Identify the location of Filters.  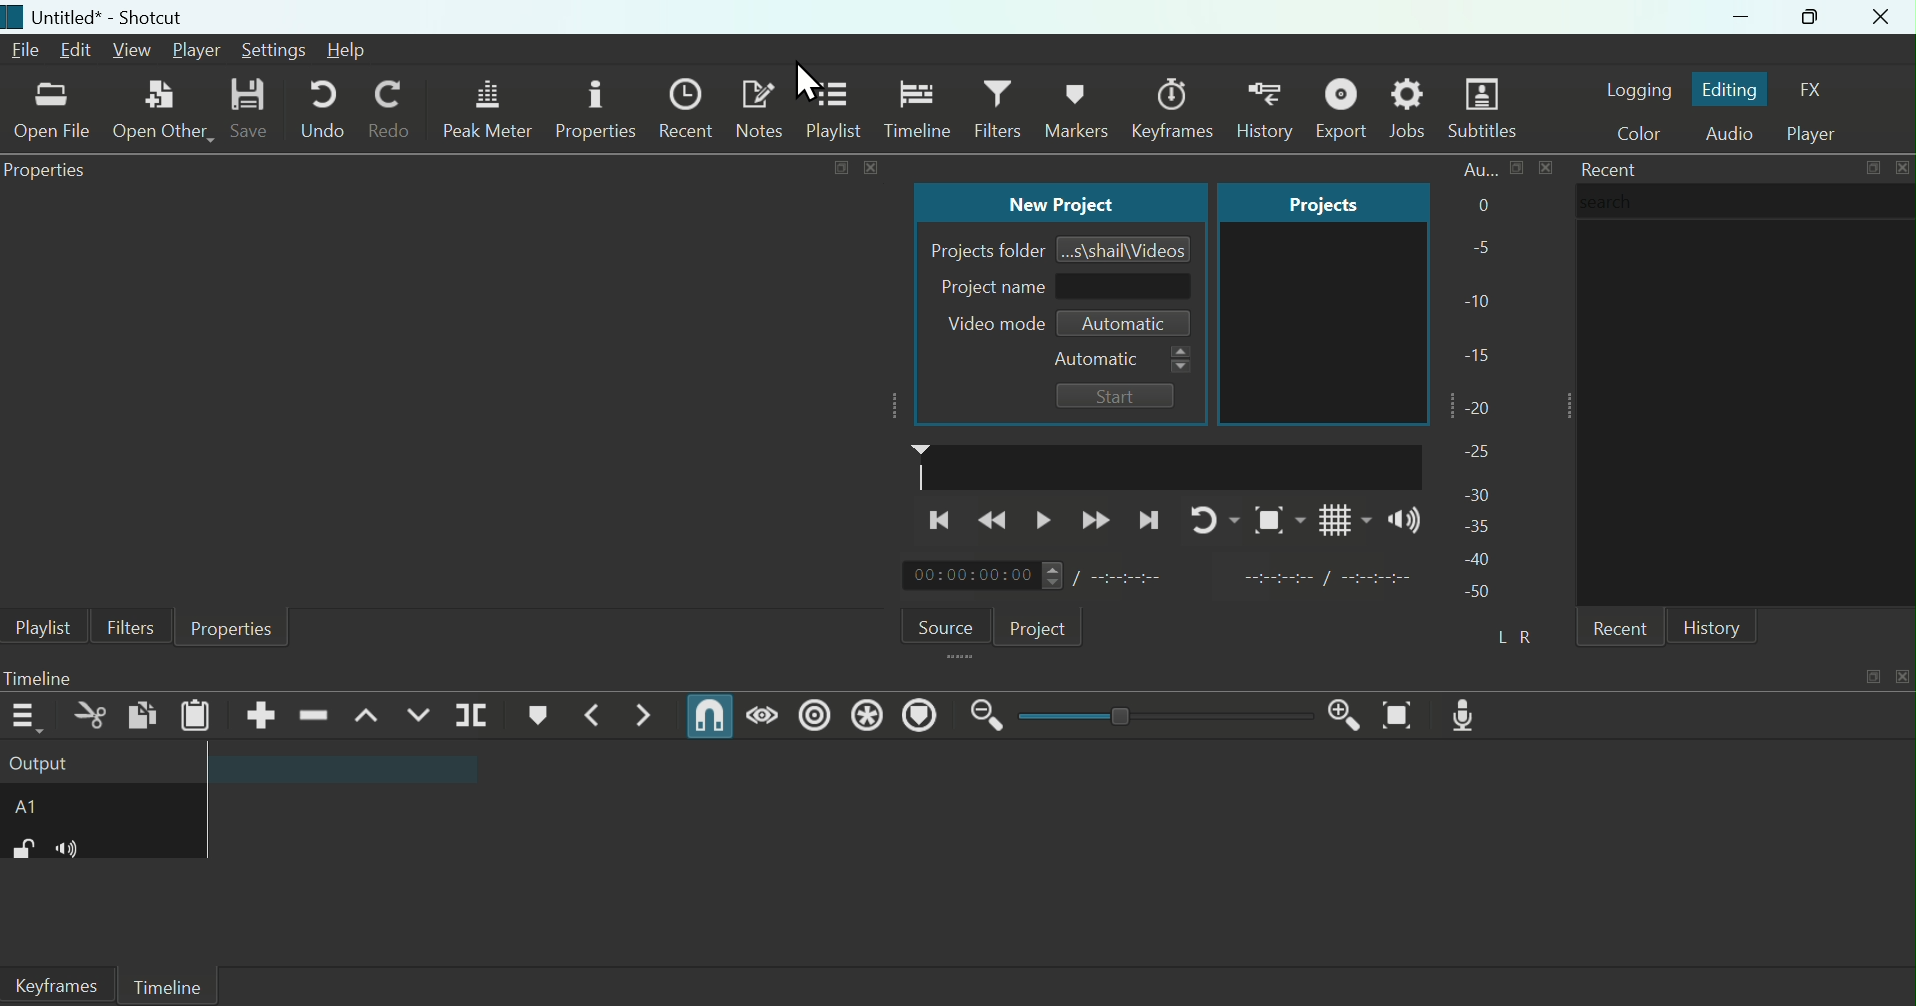
(129, 624).